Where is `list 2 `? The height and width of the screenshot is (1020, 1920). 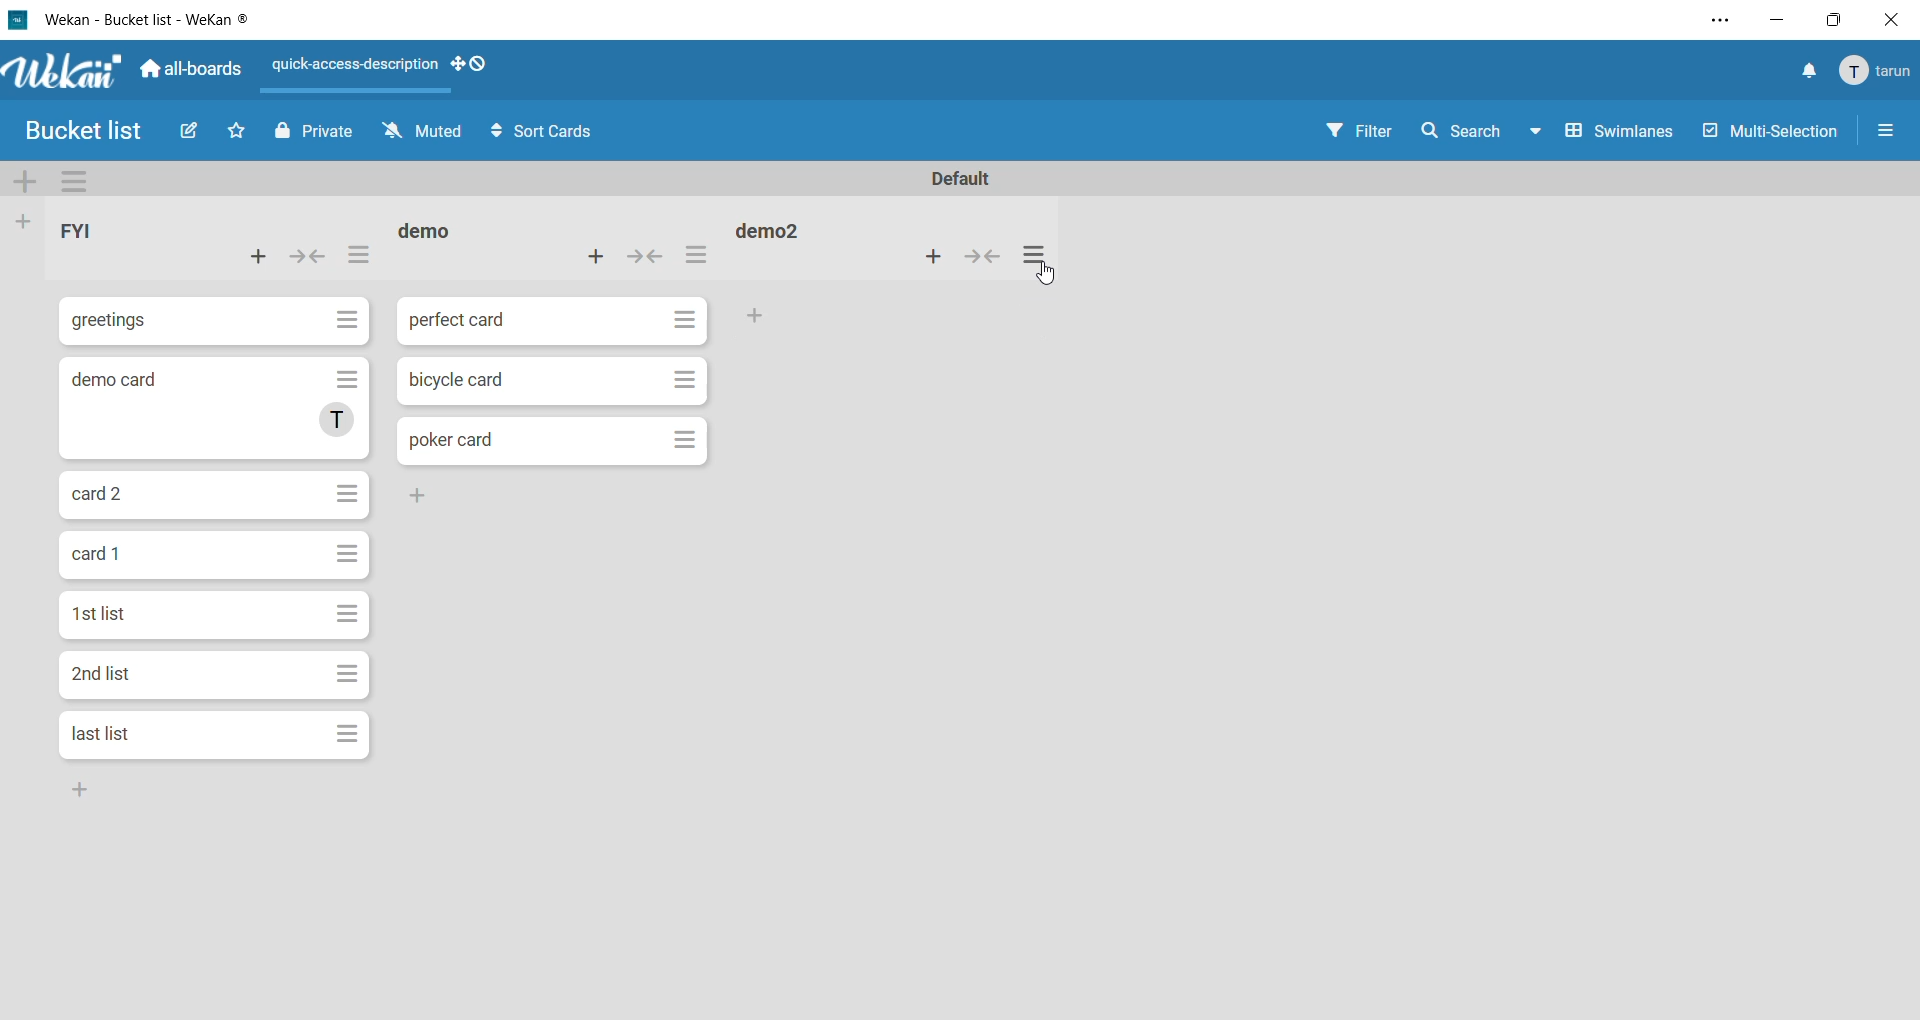 list 2  is located at coordinates (451, 229).